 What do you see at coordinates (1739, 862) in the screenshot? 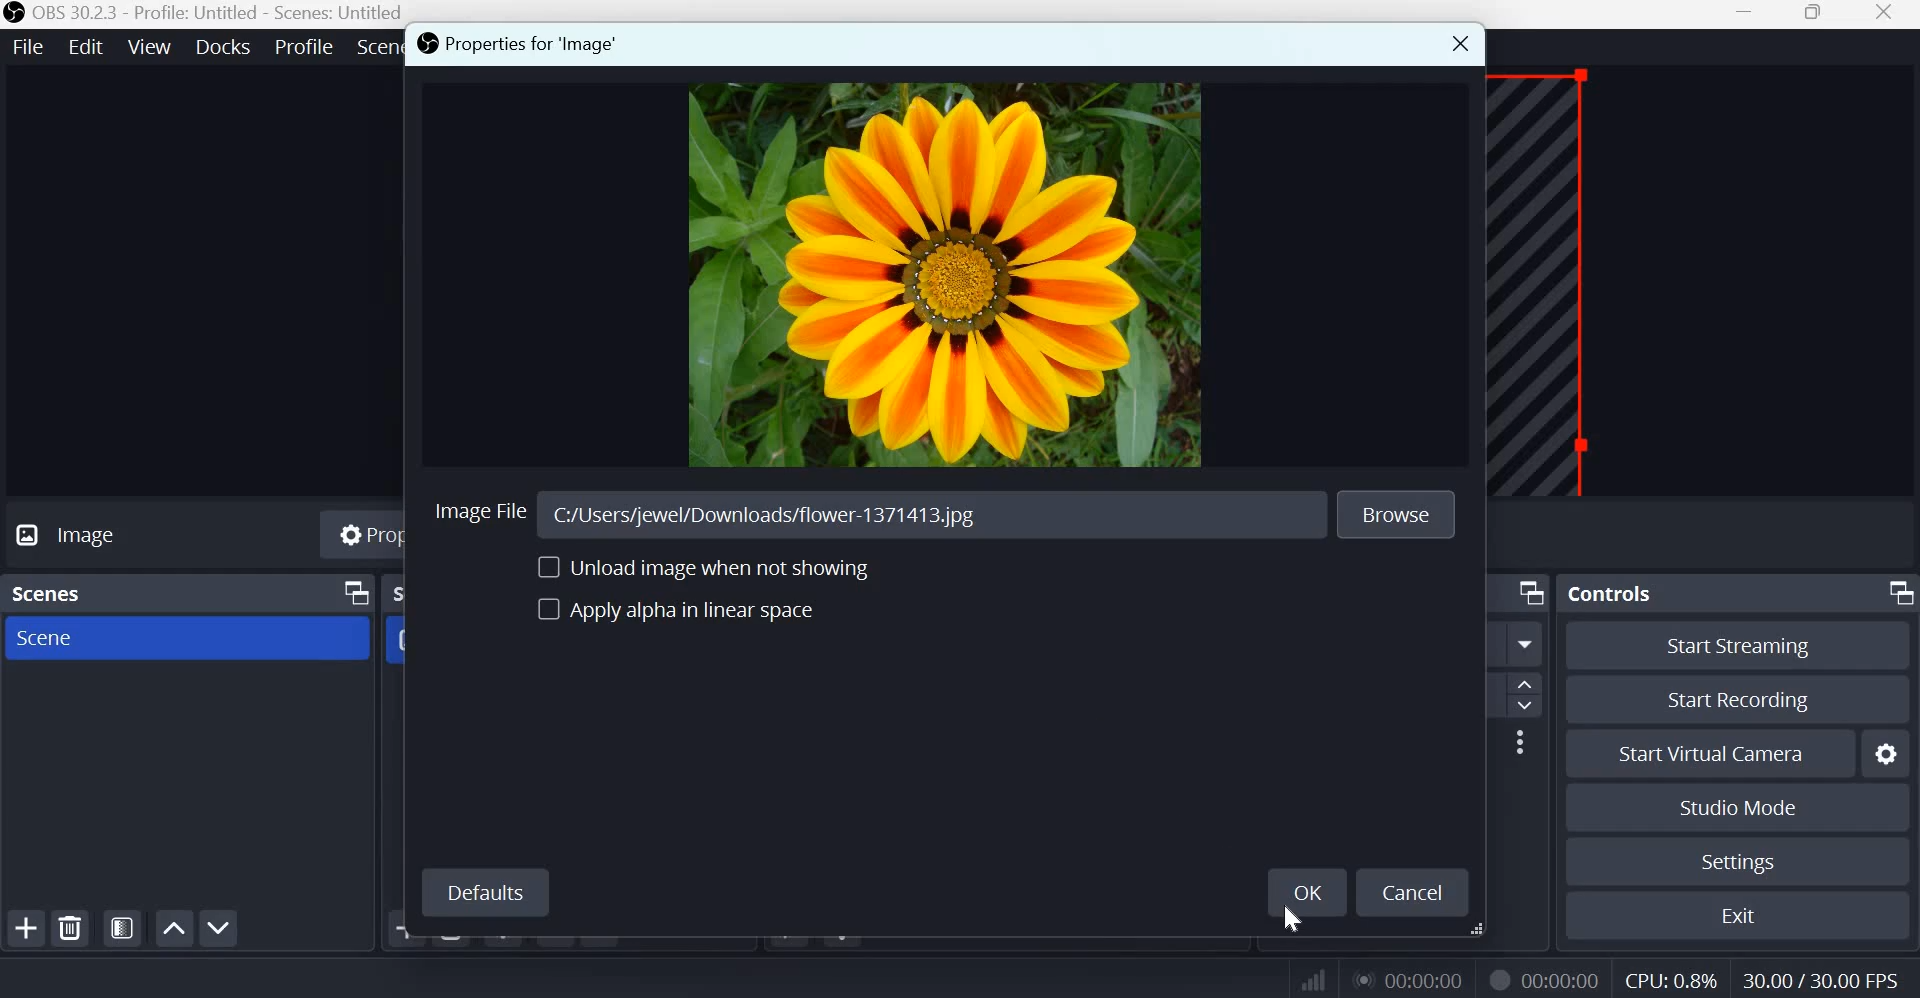
I see `Settings` at bounding box center [1739, 862].